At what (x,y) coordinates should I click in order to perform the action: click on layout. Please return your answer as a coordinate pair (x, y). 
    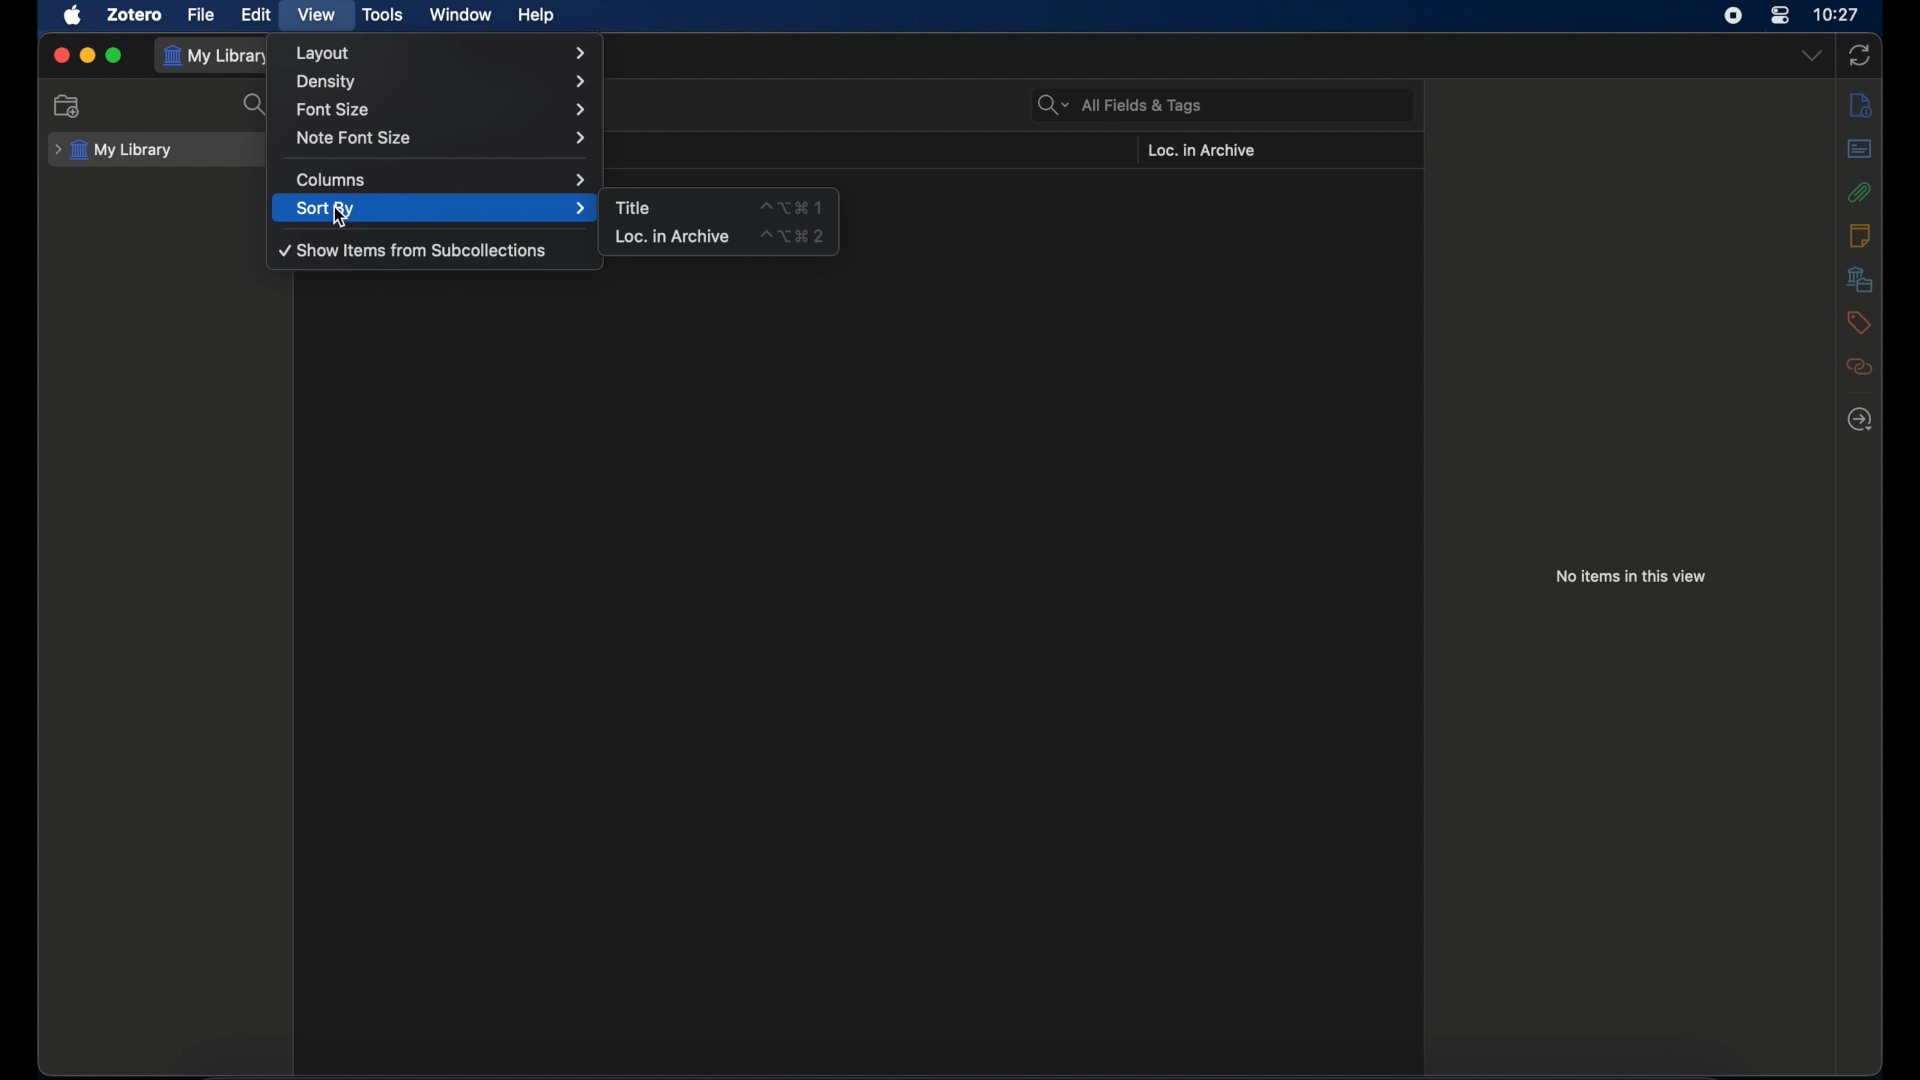
    Looking at the image, I should click on (442, 53).